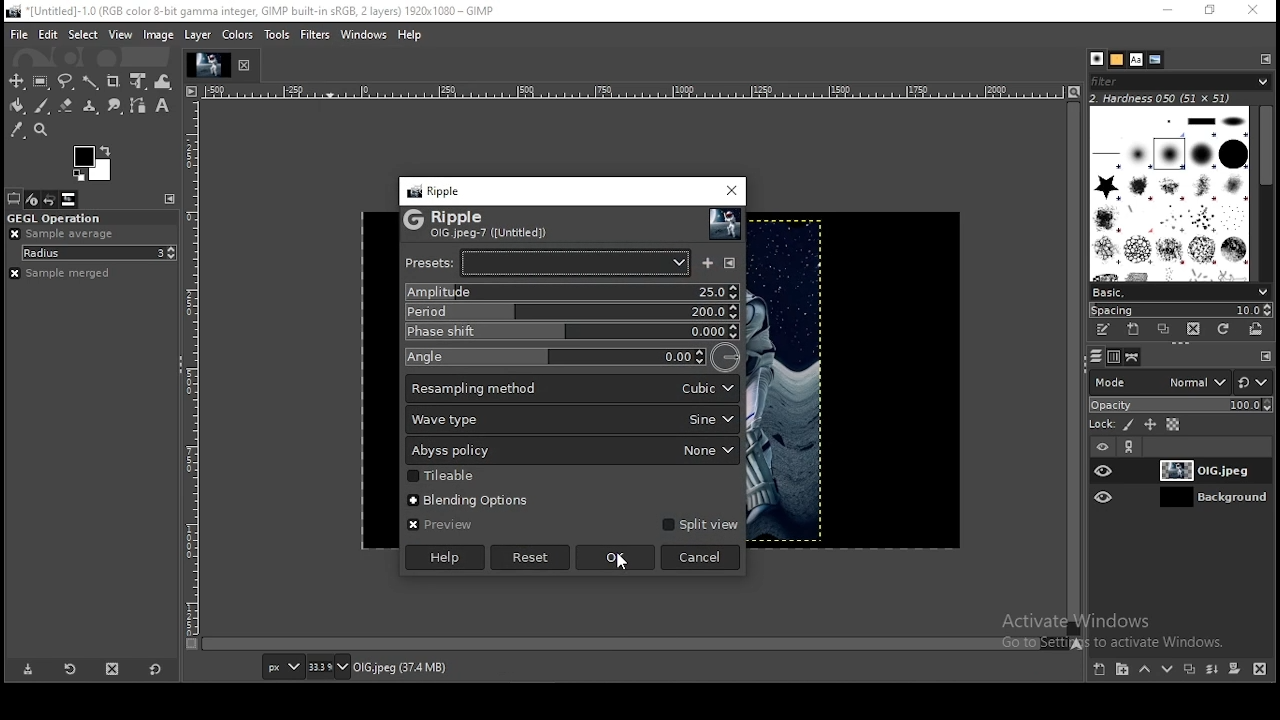 Image resolution: width=1280 pixels, height=720 pixels. Describe the element at coordinates (33, 200) in the screenshot. I see `device status` at that location.